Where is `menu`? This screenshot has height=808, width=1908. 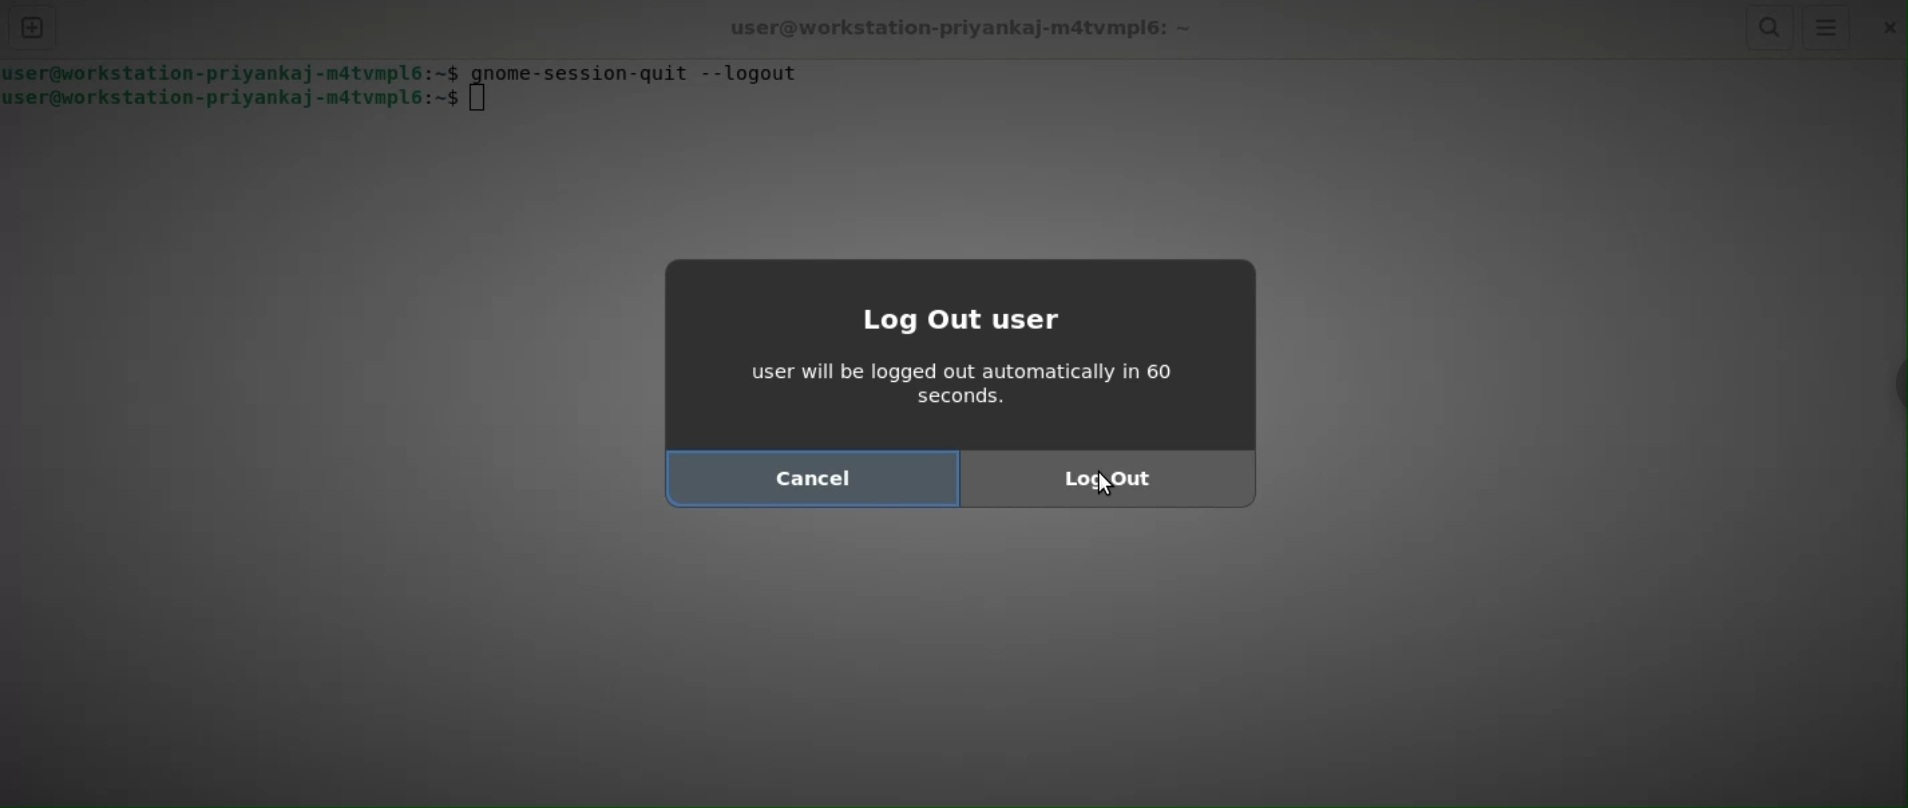 menu is located at coordinates (1825, 28).